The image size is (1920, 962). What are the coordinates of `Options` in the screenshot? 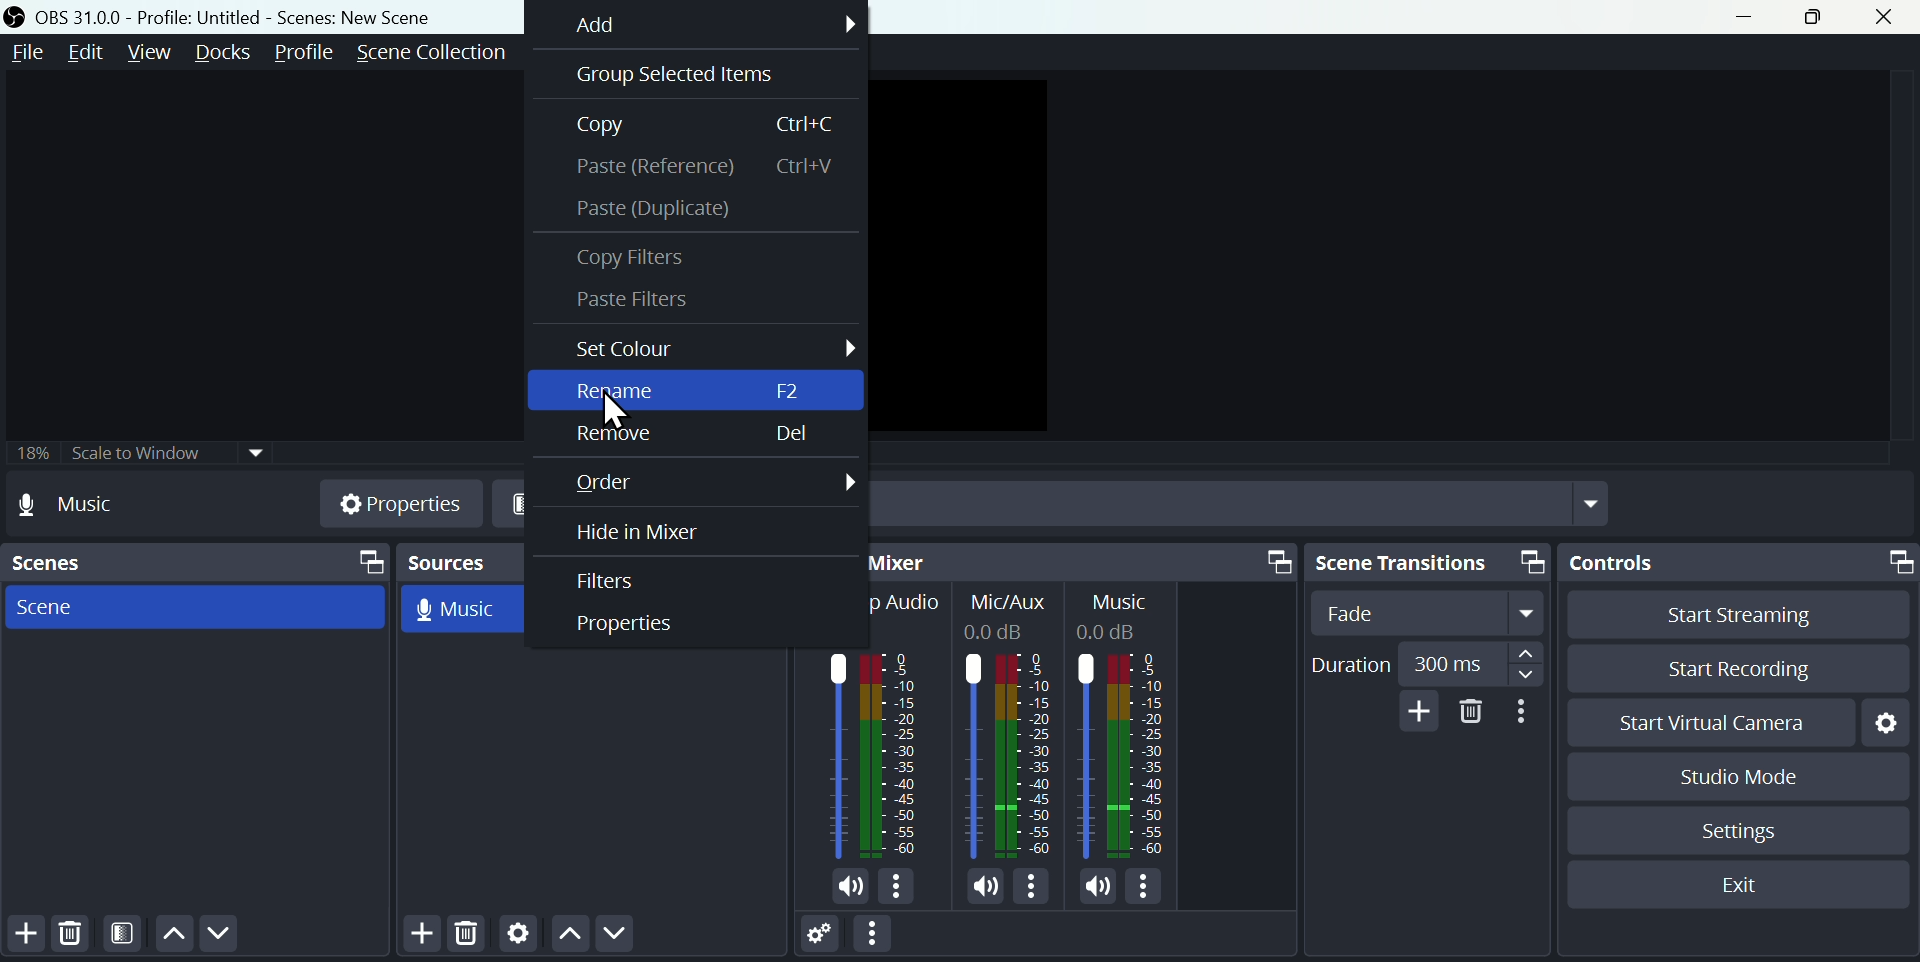 It's located at (1145, 886).